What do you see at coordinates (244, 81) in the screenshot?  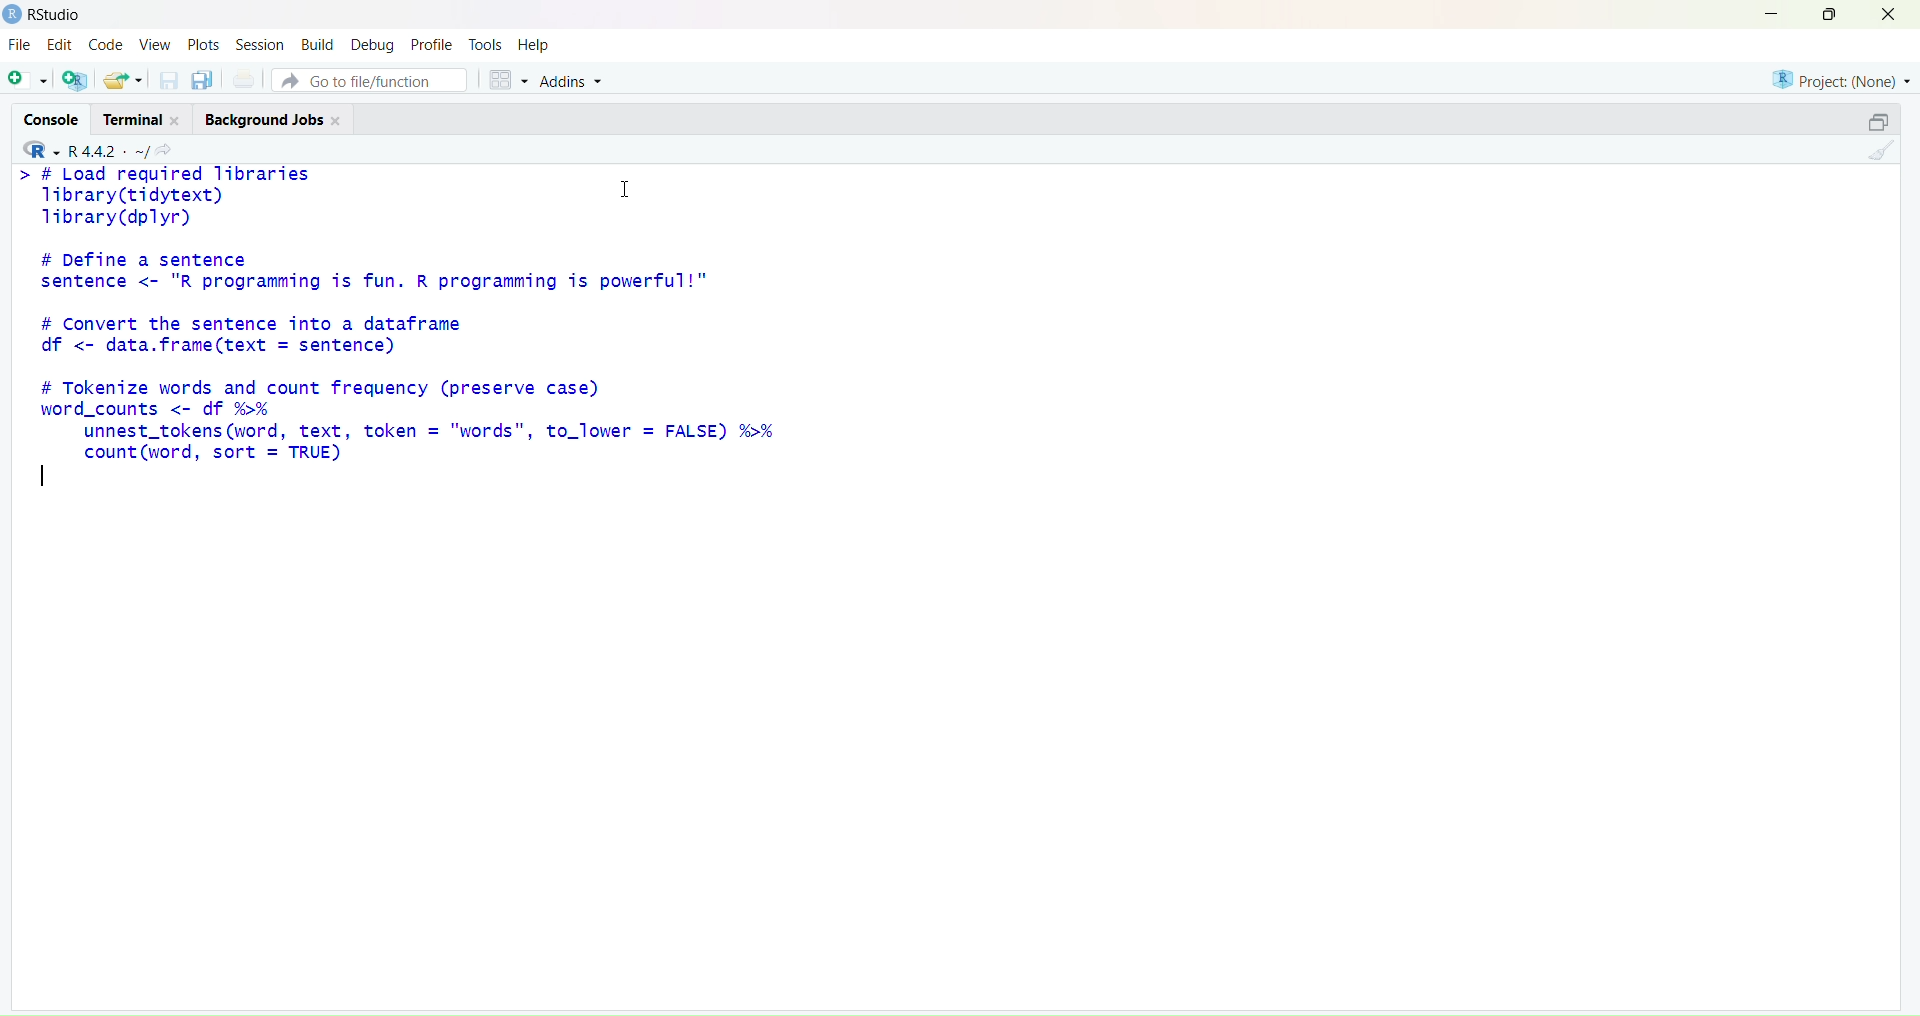 I see `print current file` at bounding box center [244, 81].